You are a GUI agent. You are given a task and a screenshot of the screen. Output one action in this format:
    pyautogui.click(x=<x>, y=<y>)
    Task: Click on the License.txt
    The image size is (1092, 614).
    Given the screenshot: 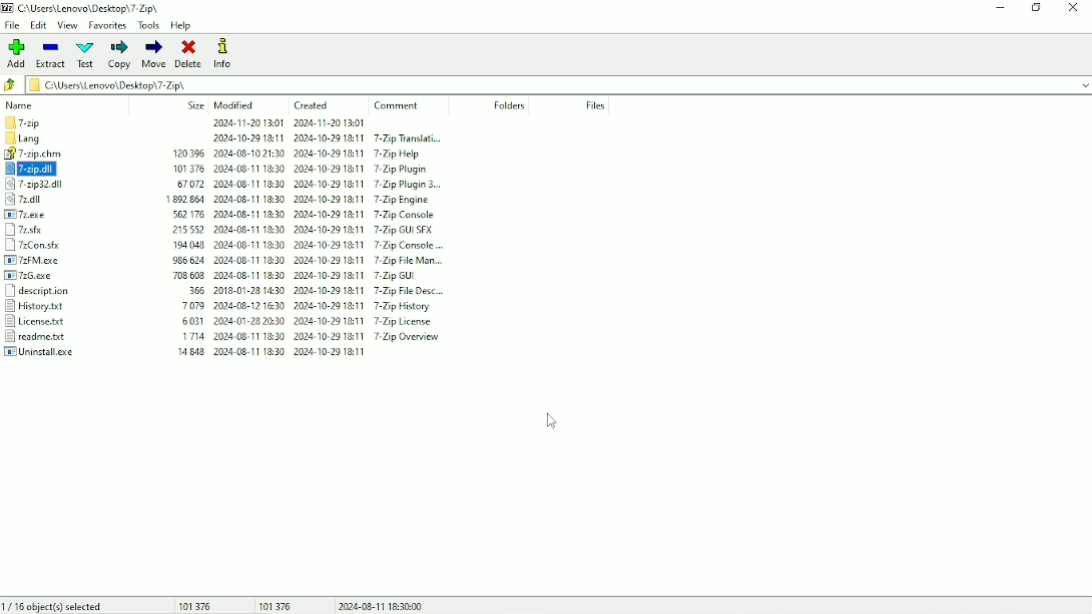 What is the action you would take?
    pyautogui.click(x=39, y=323)
    